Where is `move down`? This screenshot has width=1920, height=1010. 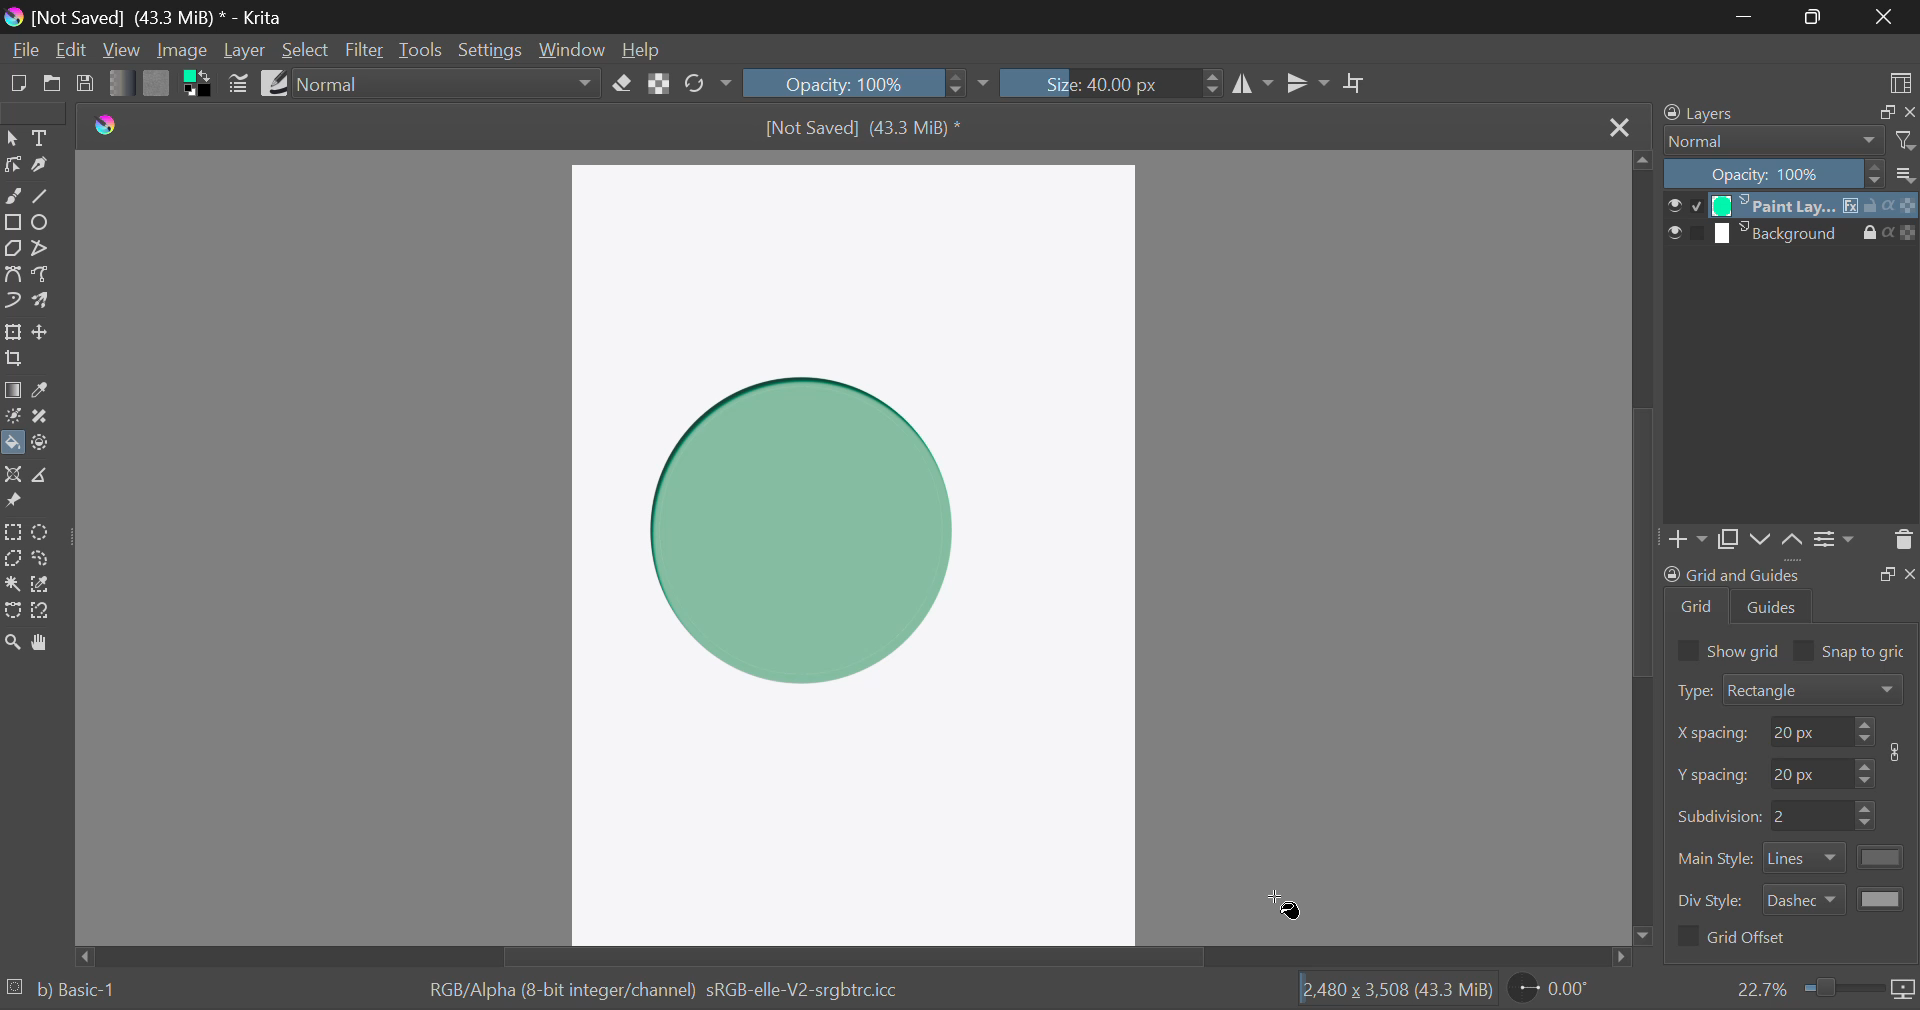 move down is located at coordinates (1648, 931).